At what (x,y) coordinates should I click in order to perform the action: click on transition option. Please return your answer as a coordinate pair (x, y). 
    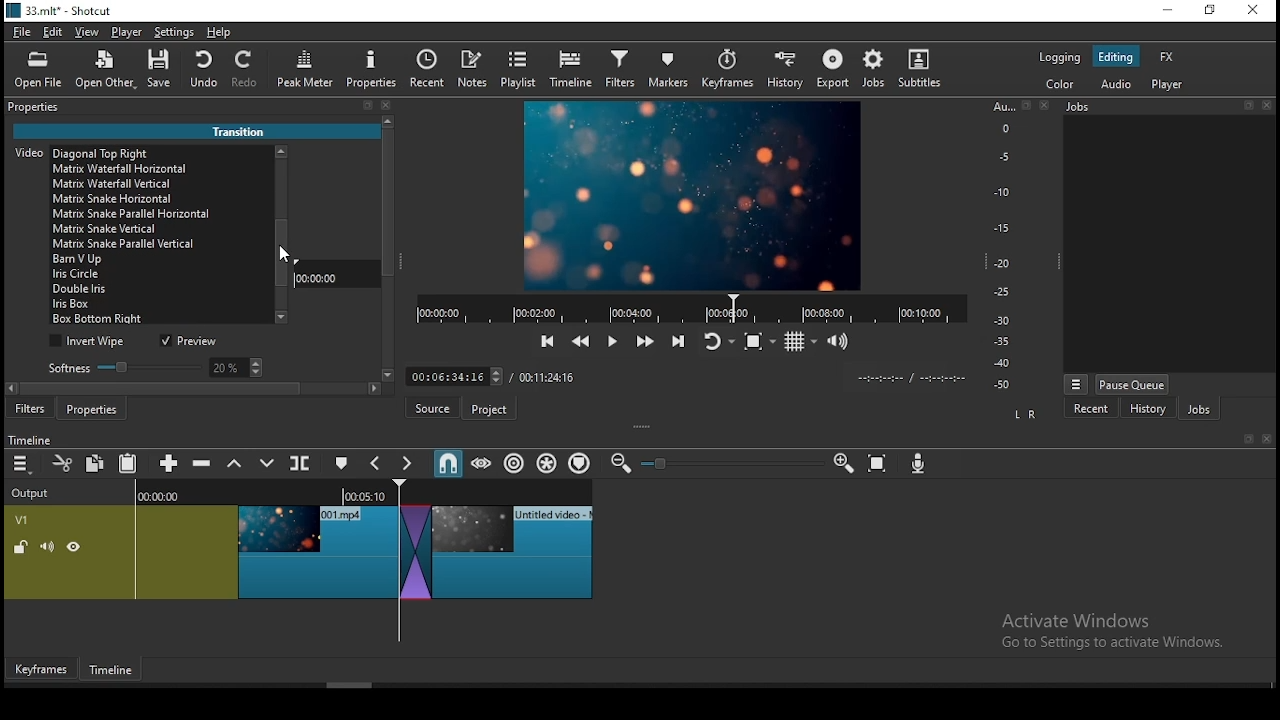
    Looking at the image, I should click on (159, 259).